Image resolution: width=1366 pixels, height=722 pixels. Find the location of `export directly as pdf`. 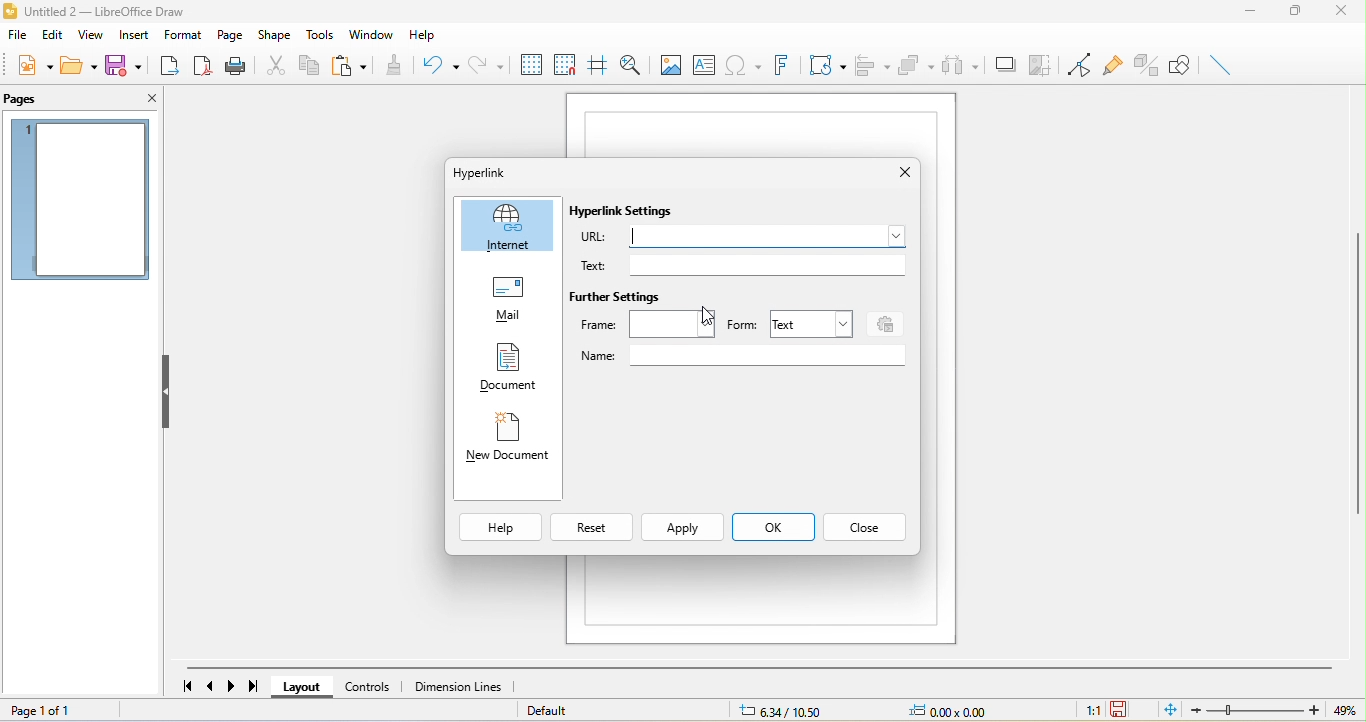

export directly as pdf is located at coordinates (205, 65).